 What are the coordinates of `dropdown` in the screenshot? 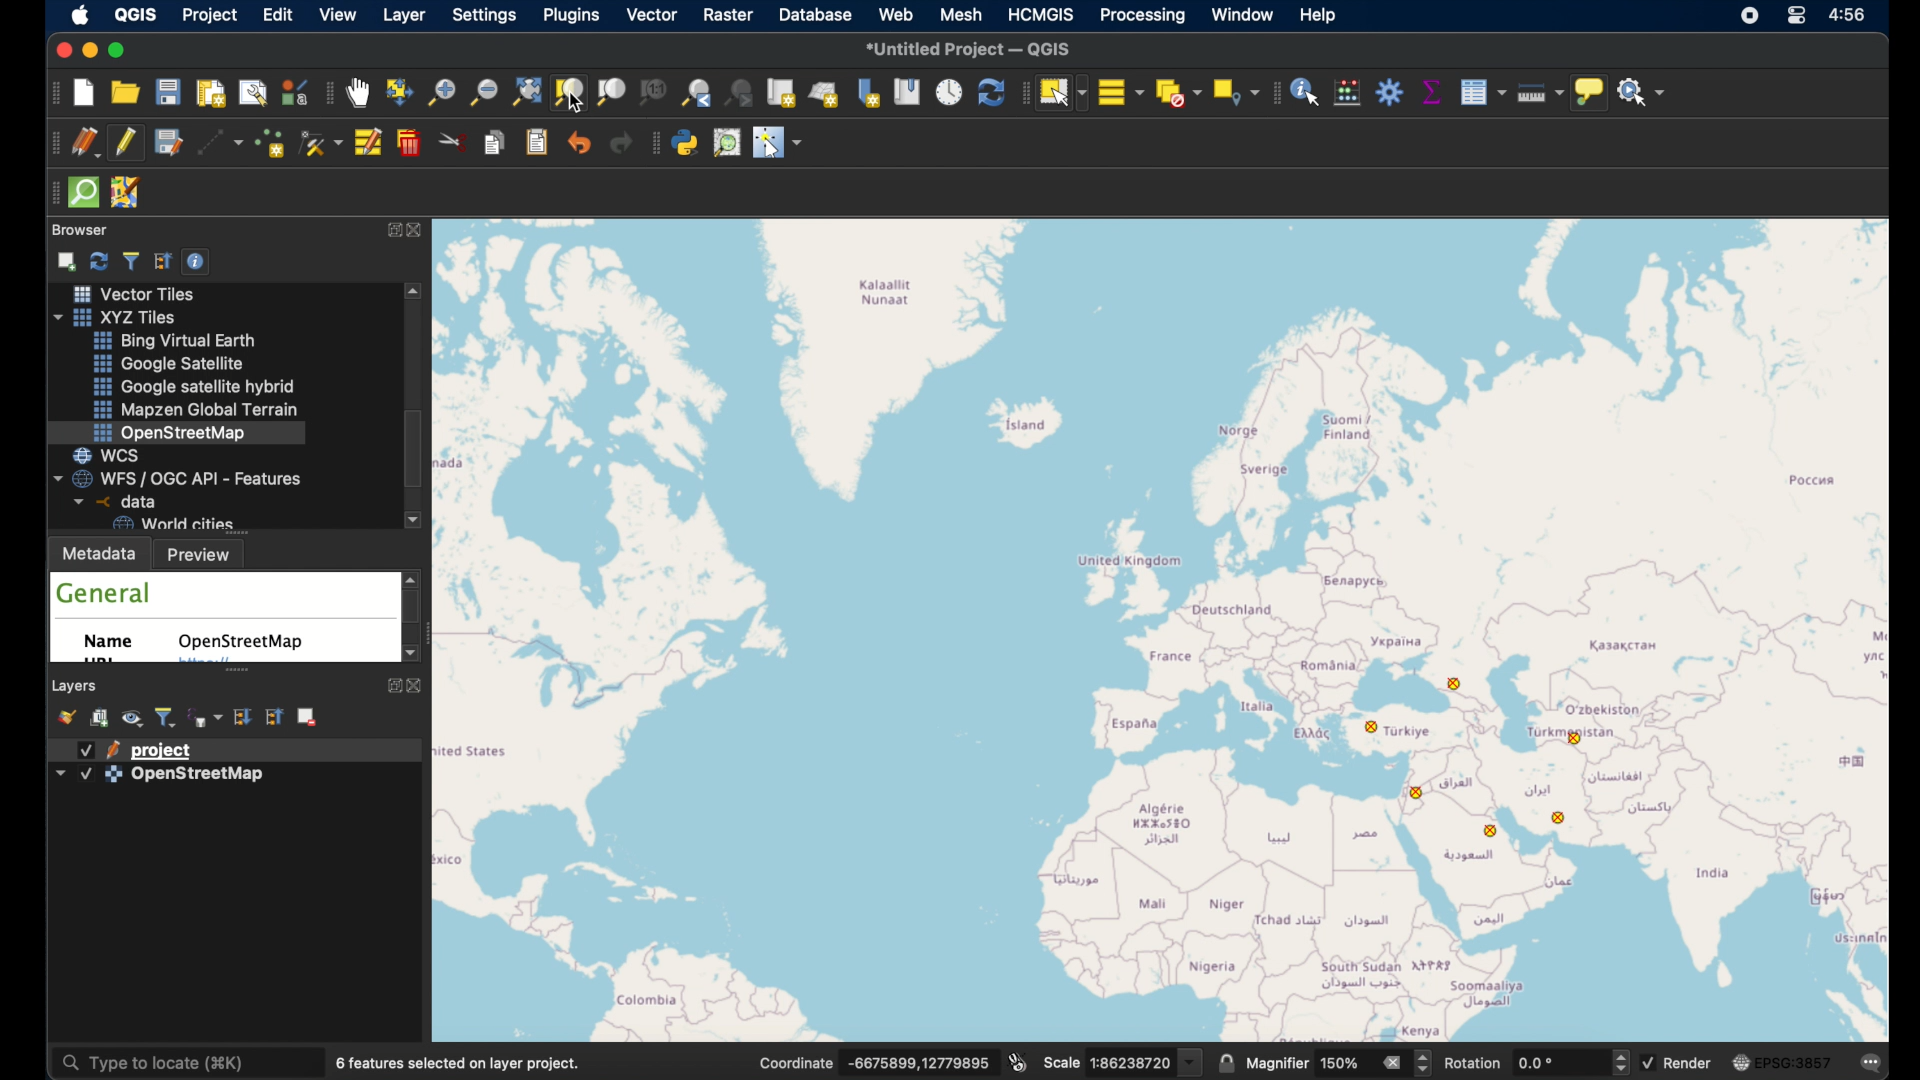 It's located at (1191, 1062).